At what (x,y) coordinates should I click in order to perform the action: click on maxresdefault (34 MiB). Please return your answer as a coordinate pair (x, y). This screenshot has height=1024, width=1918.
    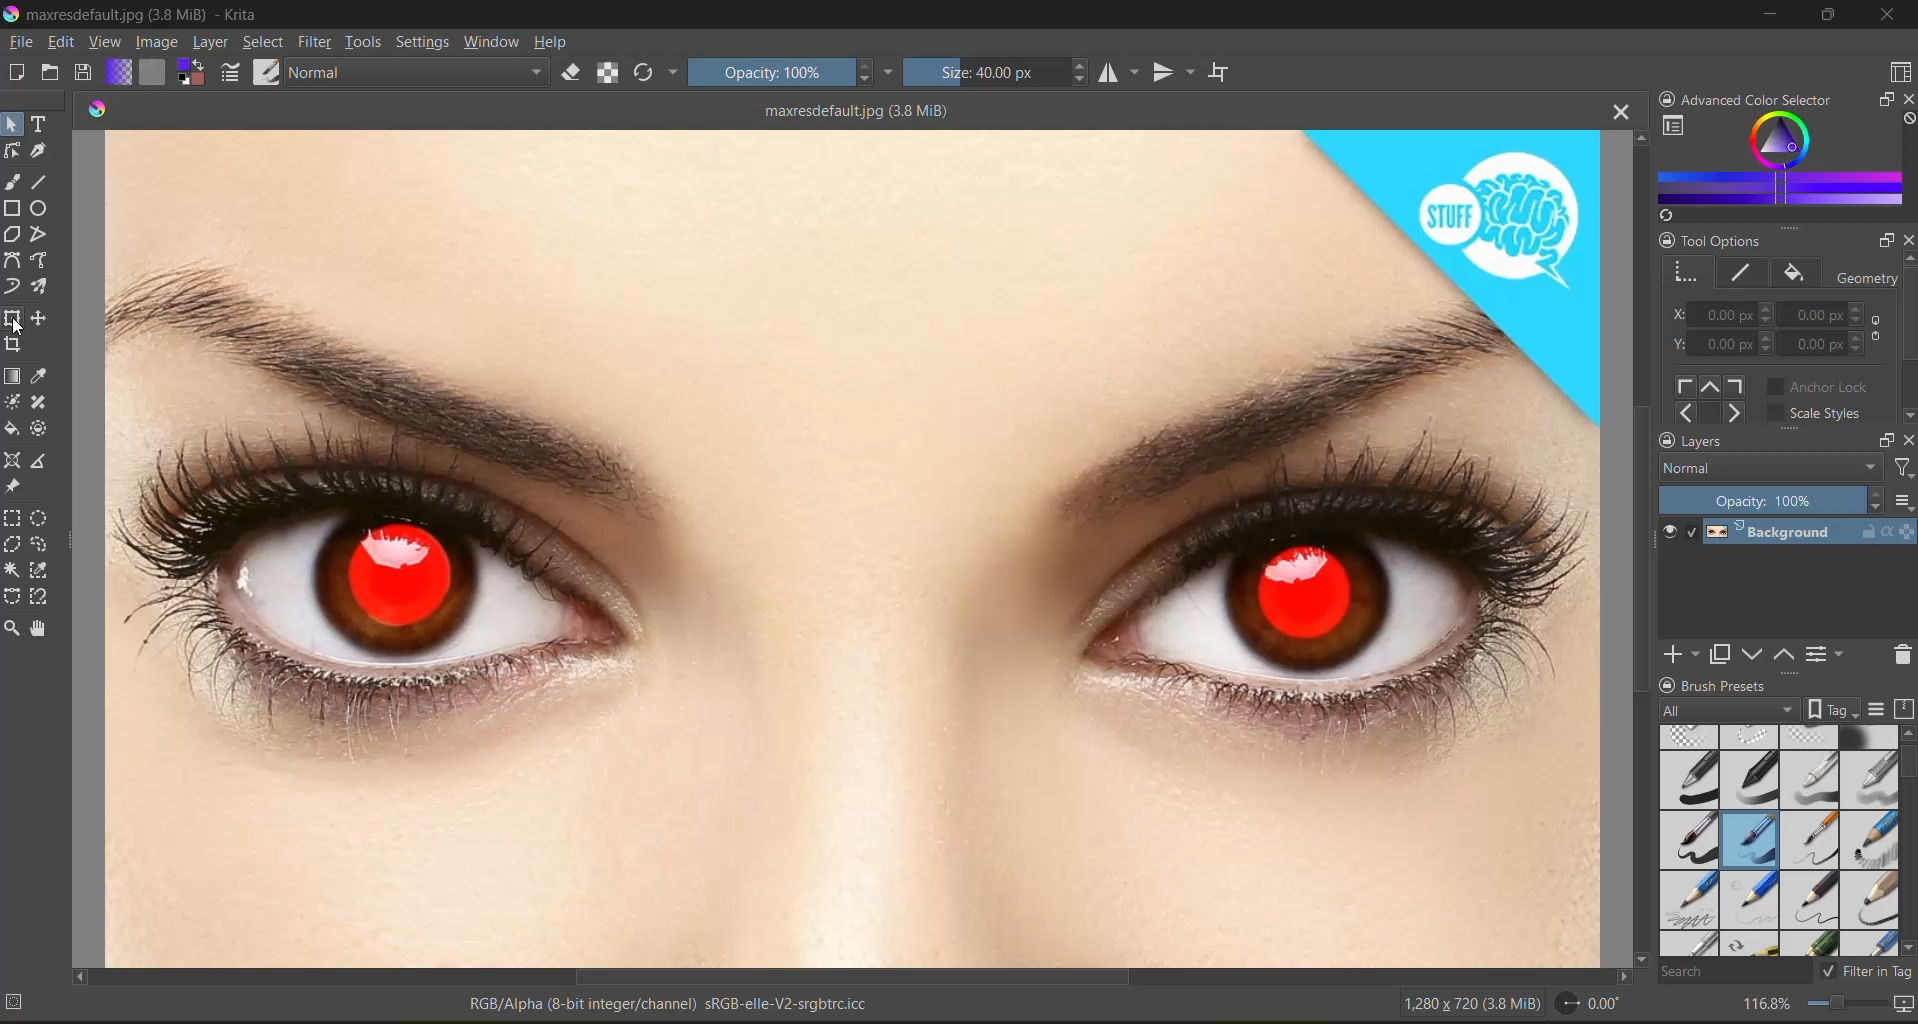
    Looking at the image, I should click on (859, 109).